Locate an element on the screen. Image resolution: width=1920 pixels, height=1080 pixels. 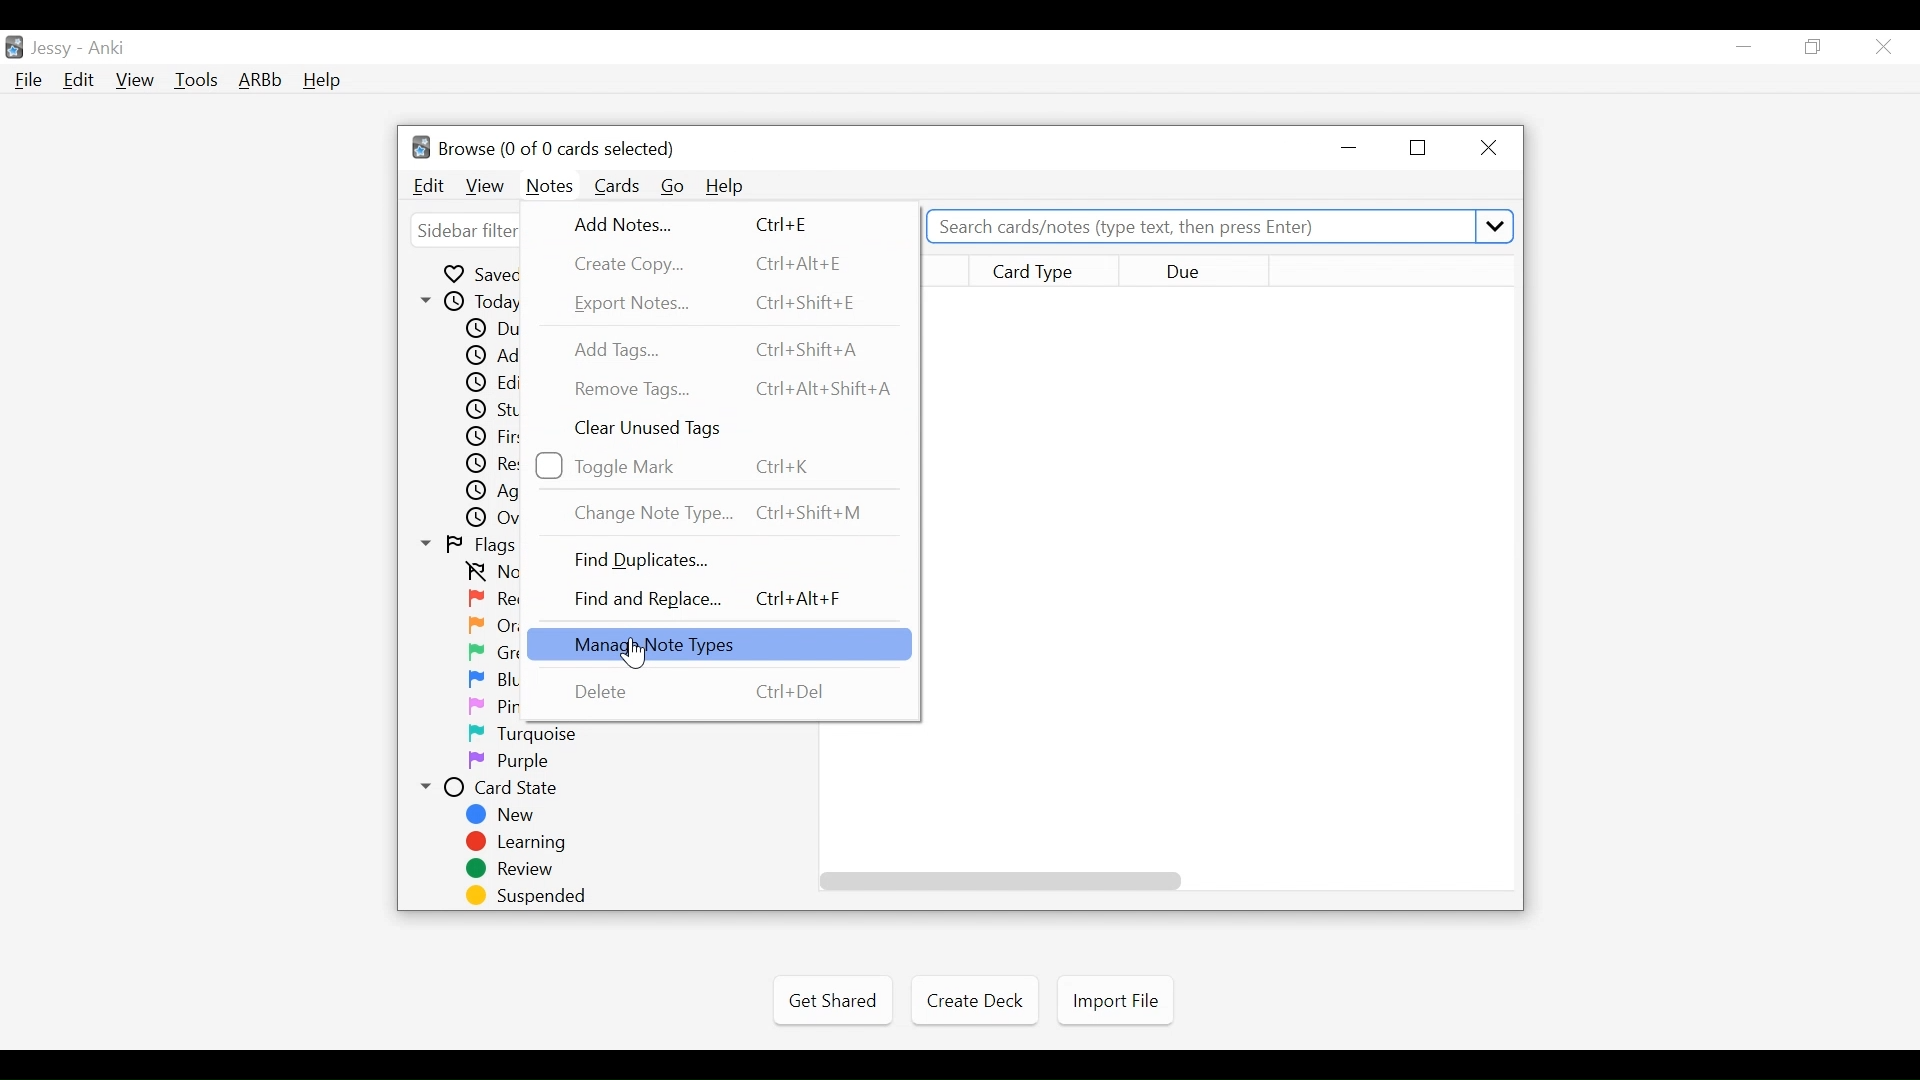
Pink is located at coordinates (490, 705).